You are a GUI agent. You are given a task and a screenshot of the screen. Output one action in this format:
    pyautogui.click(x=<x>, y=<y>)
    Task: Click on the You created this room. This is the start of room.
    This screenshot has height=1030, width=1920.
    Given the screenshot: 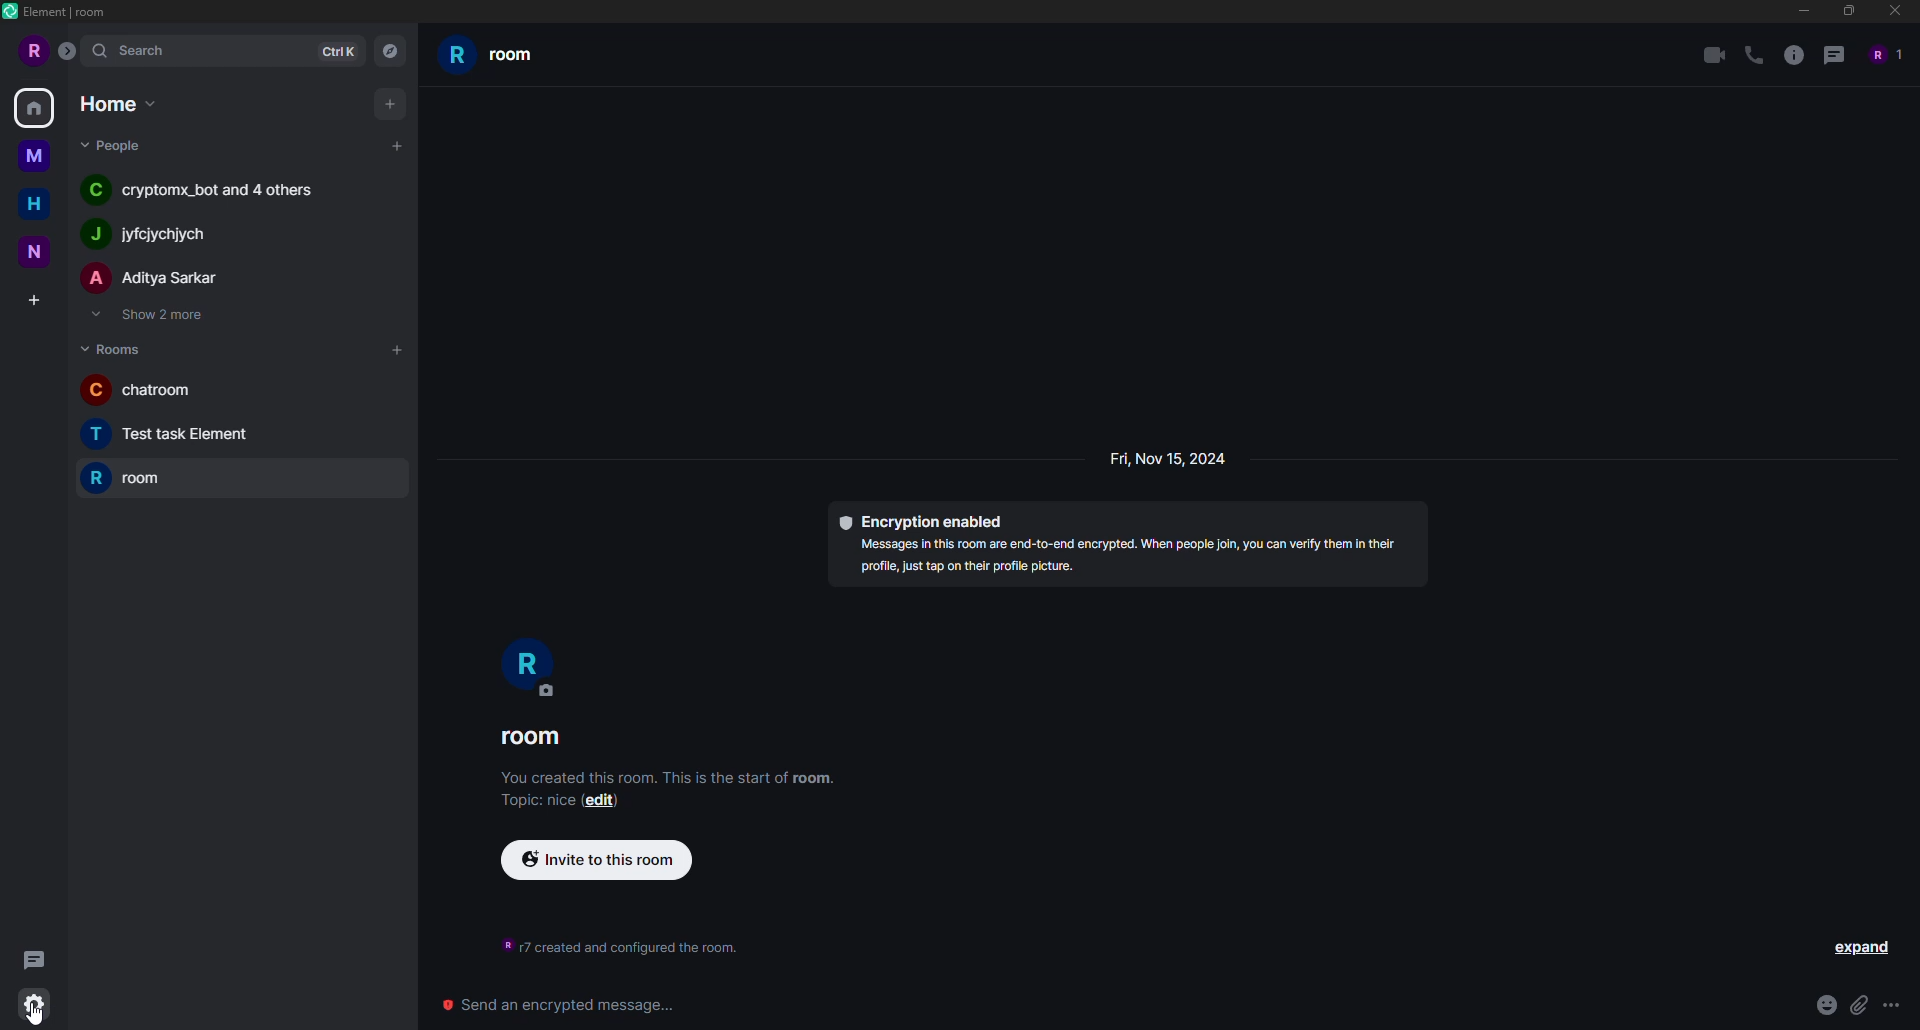 What is the action you would take?
    pyautogui.click(x=676, y=777)
    